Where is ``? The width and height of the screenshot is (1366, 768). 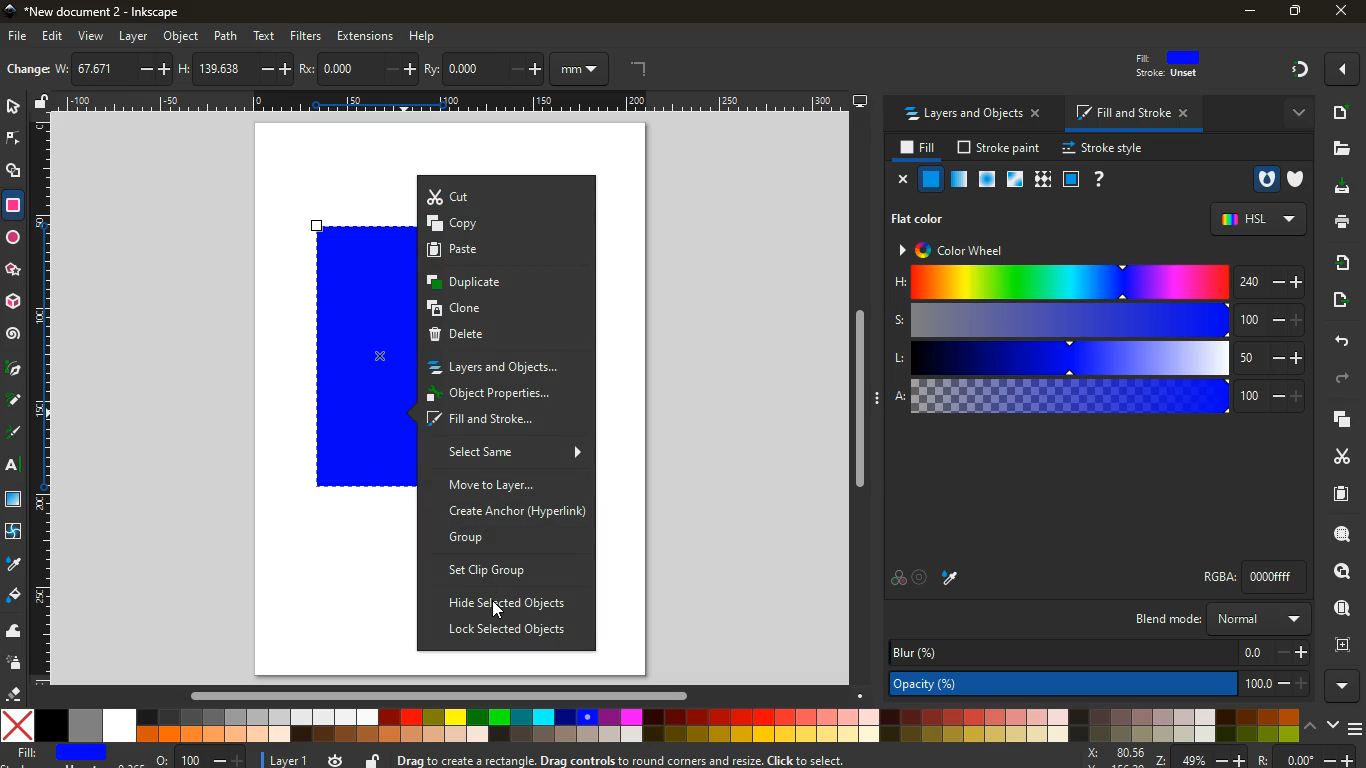  is located at coordinates (497, 610).